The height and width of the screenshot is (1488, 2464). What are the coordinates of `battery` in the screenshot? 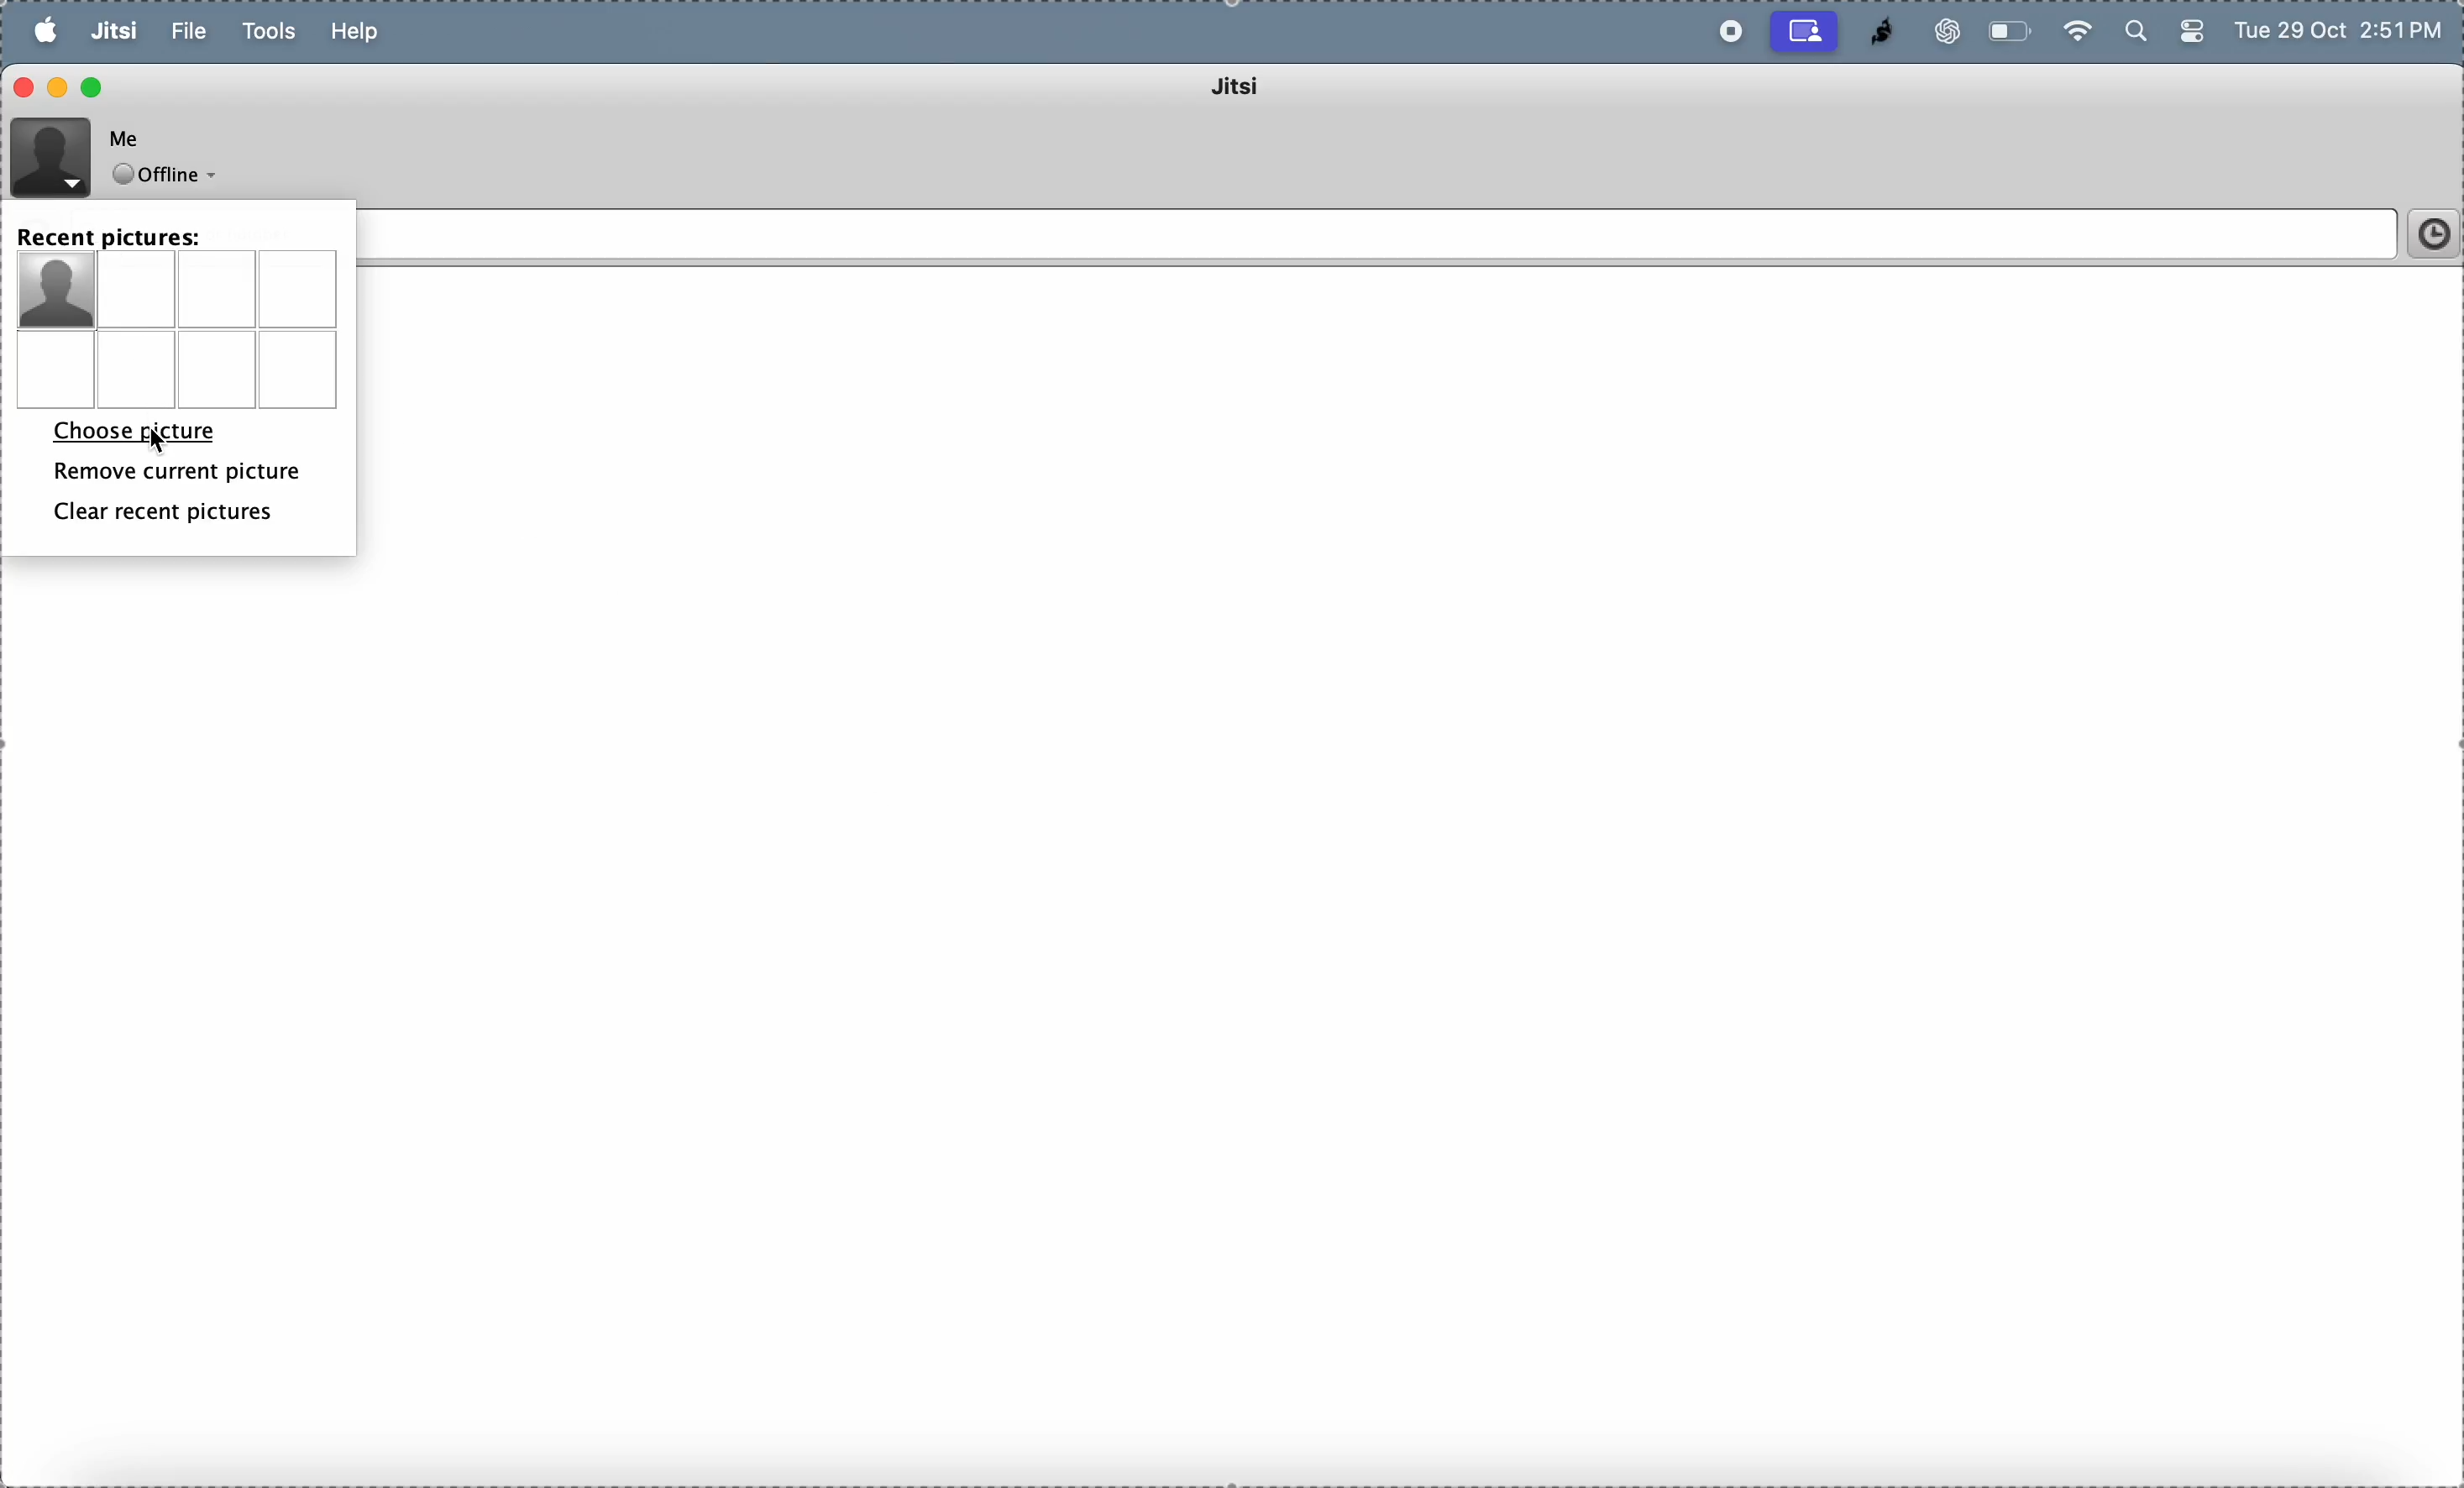 It's located at (2190, 36).